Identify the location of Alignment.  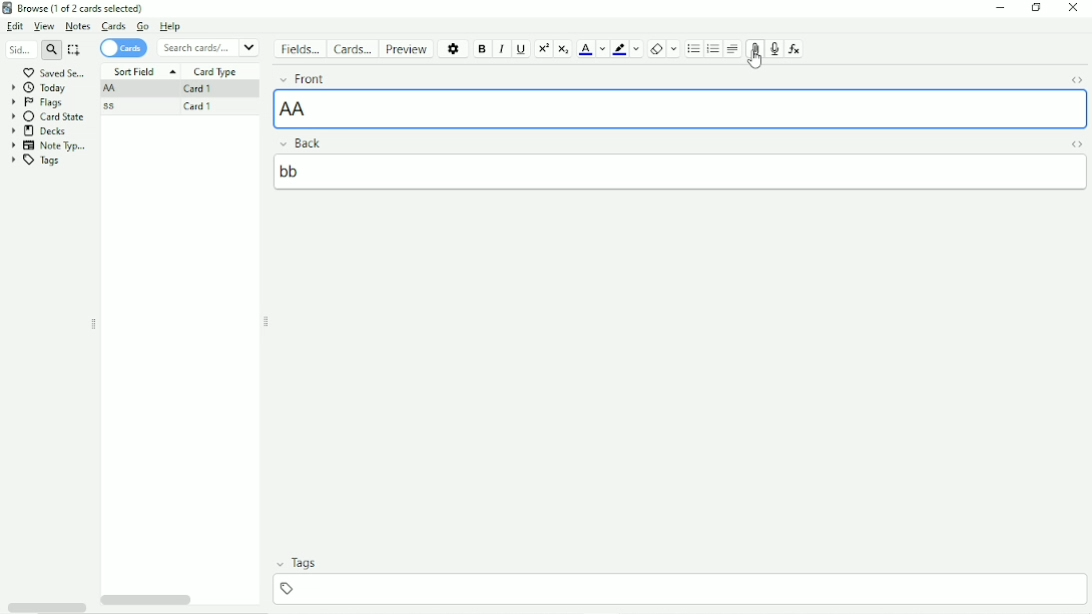
(733, 49).